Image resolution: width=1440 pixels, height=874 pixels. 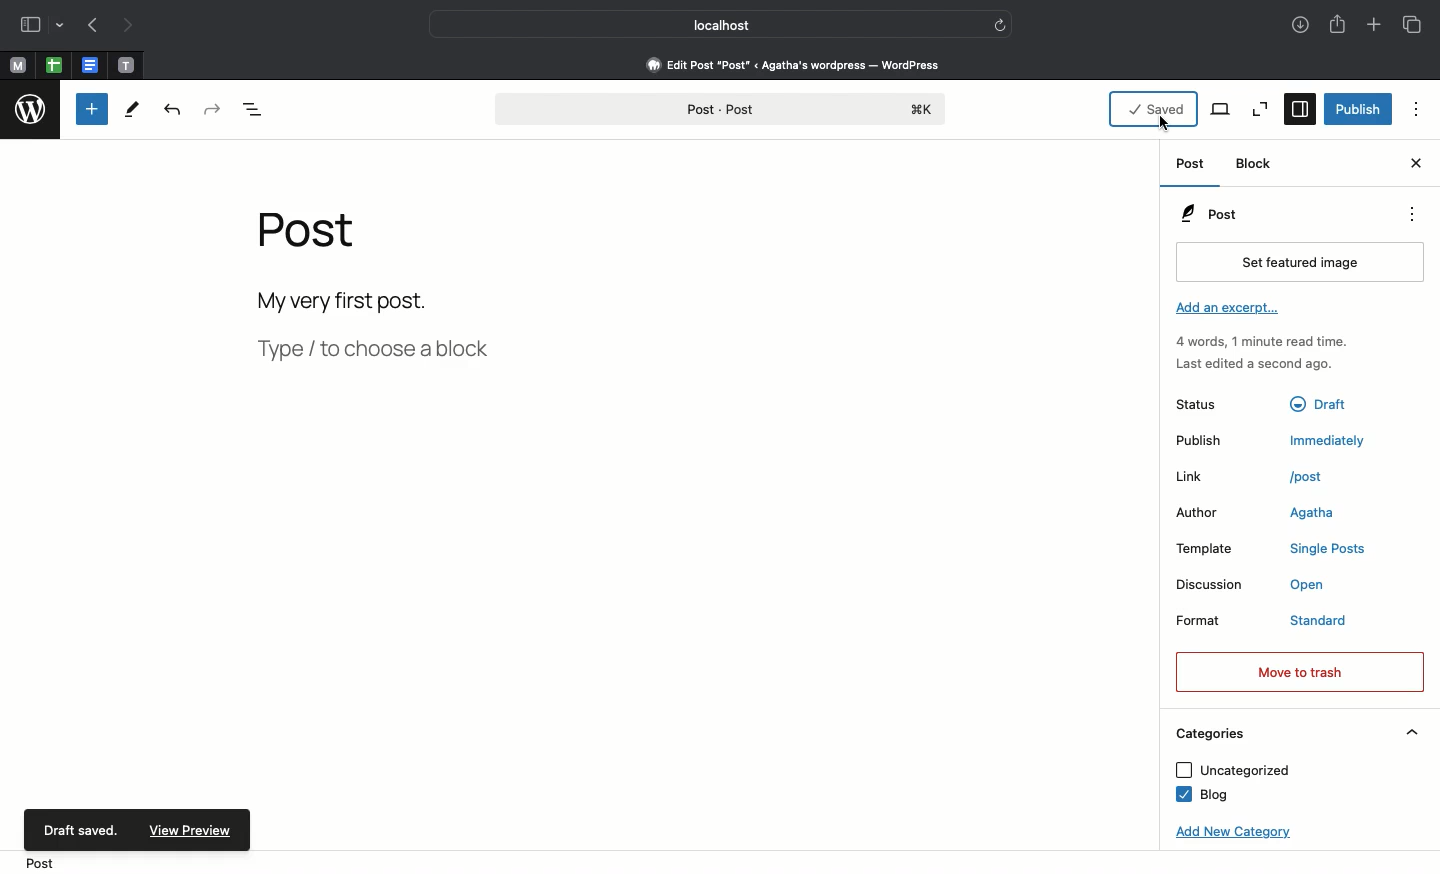 What do you see at coordinates (1208, 214) in the screenshot?
I see `Post` at bounding box center [1208, 214].